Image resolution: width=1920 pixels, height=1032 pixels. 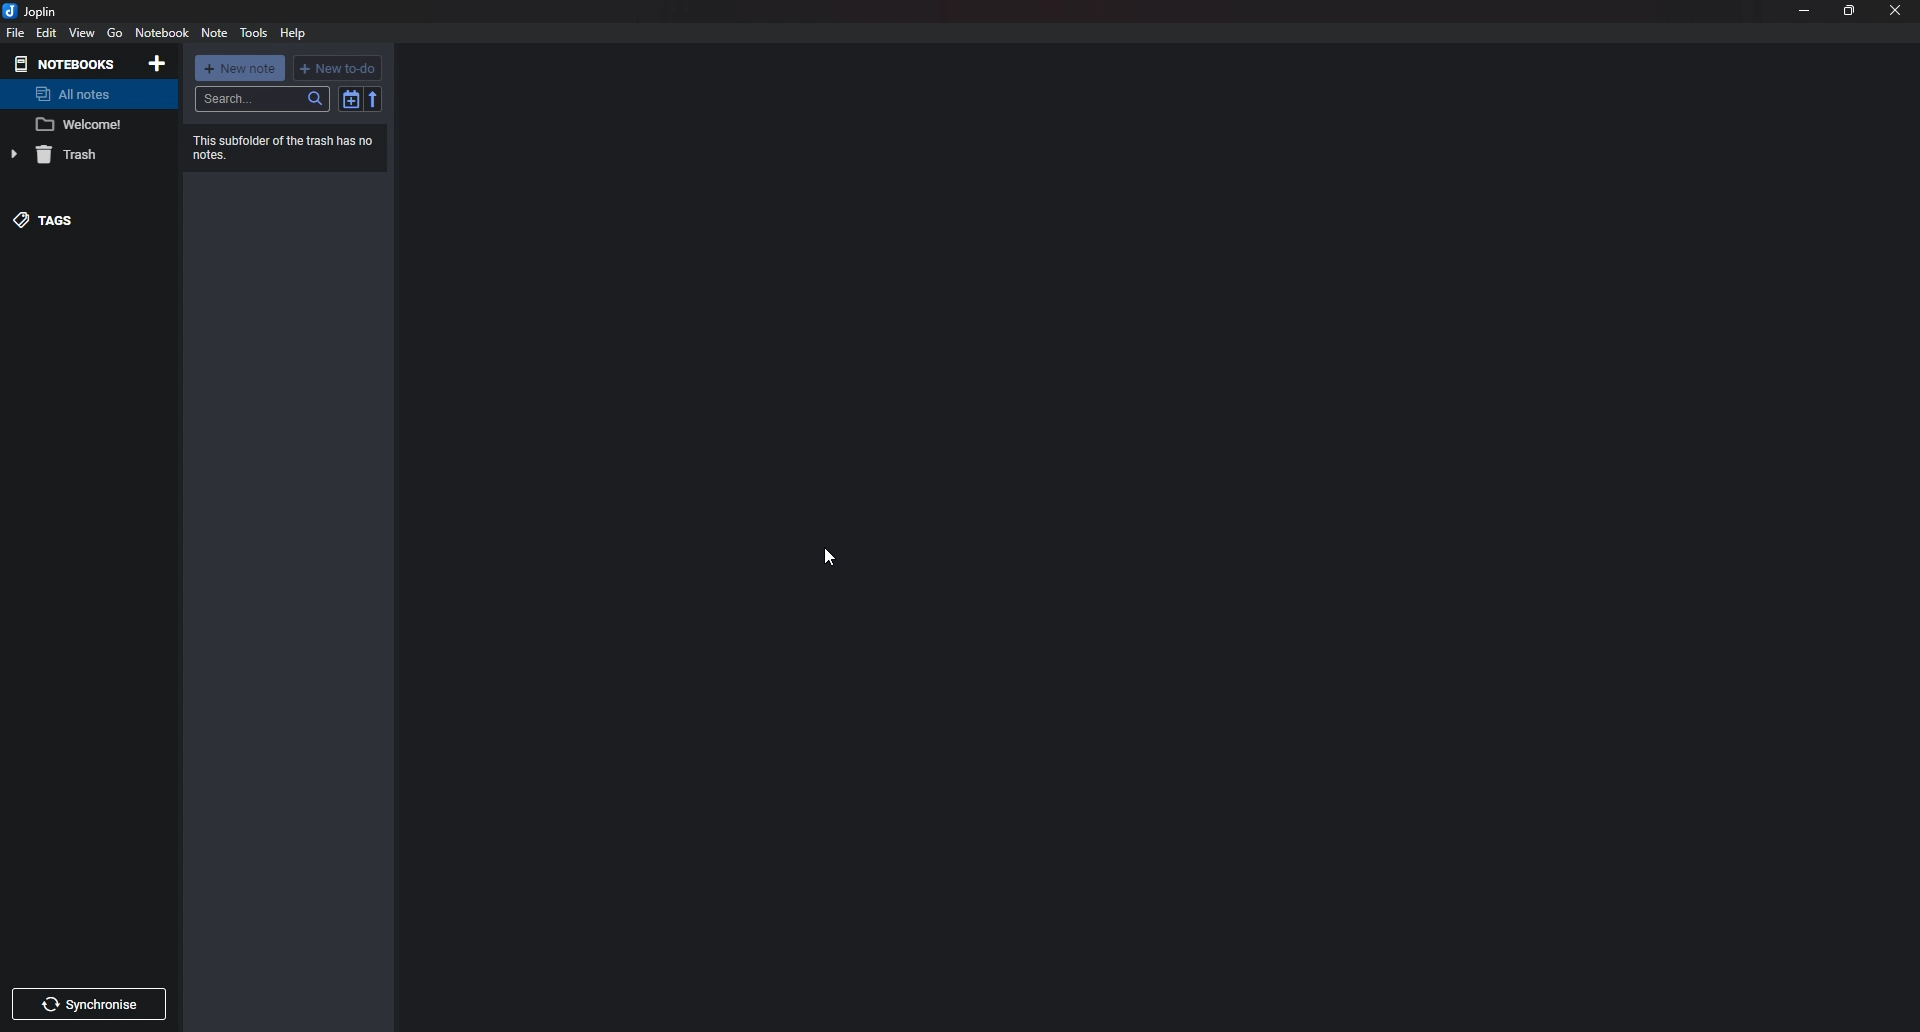 I want to click on Notebook, so click(x=163, y=34).